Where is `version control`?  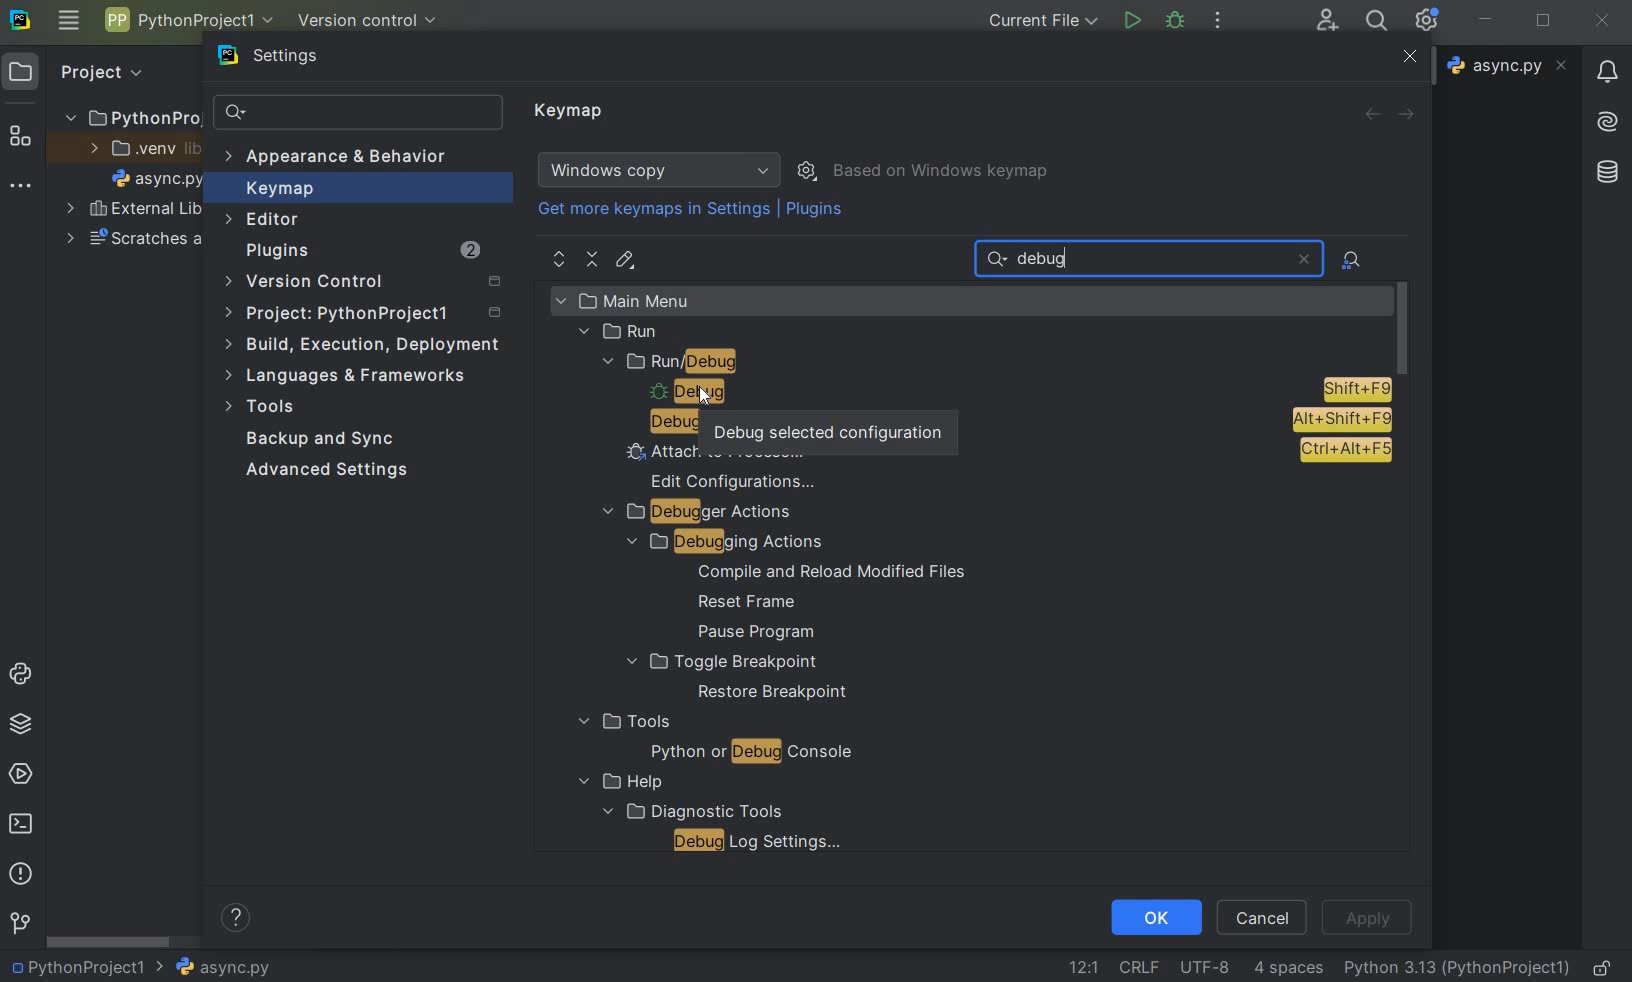
version control is located at coordinates (374, 22).